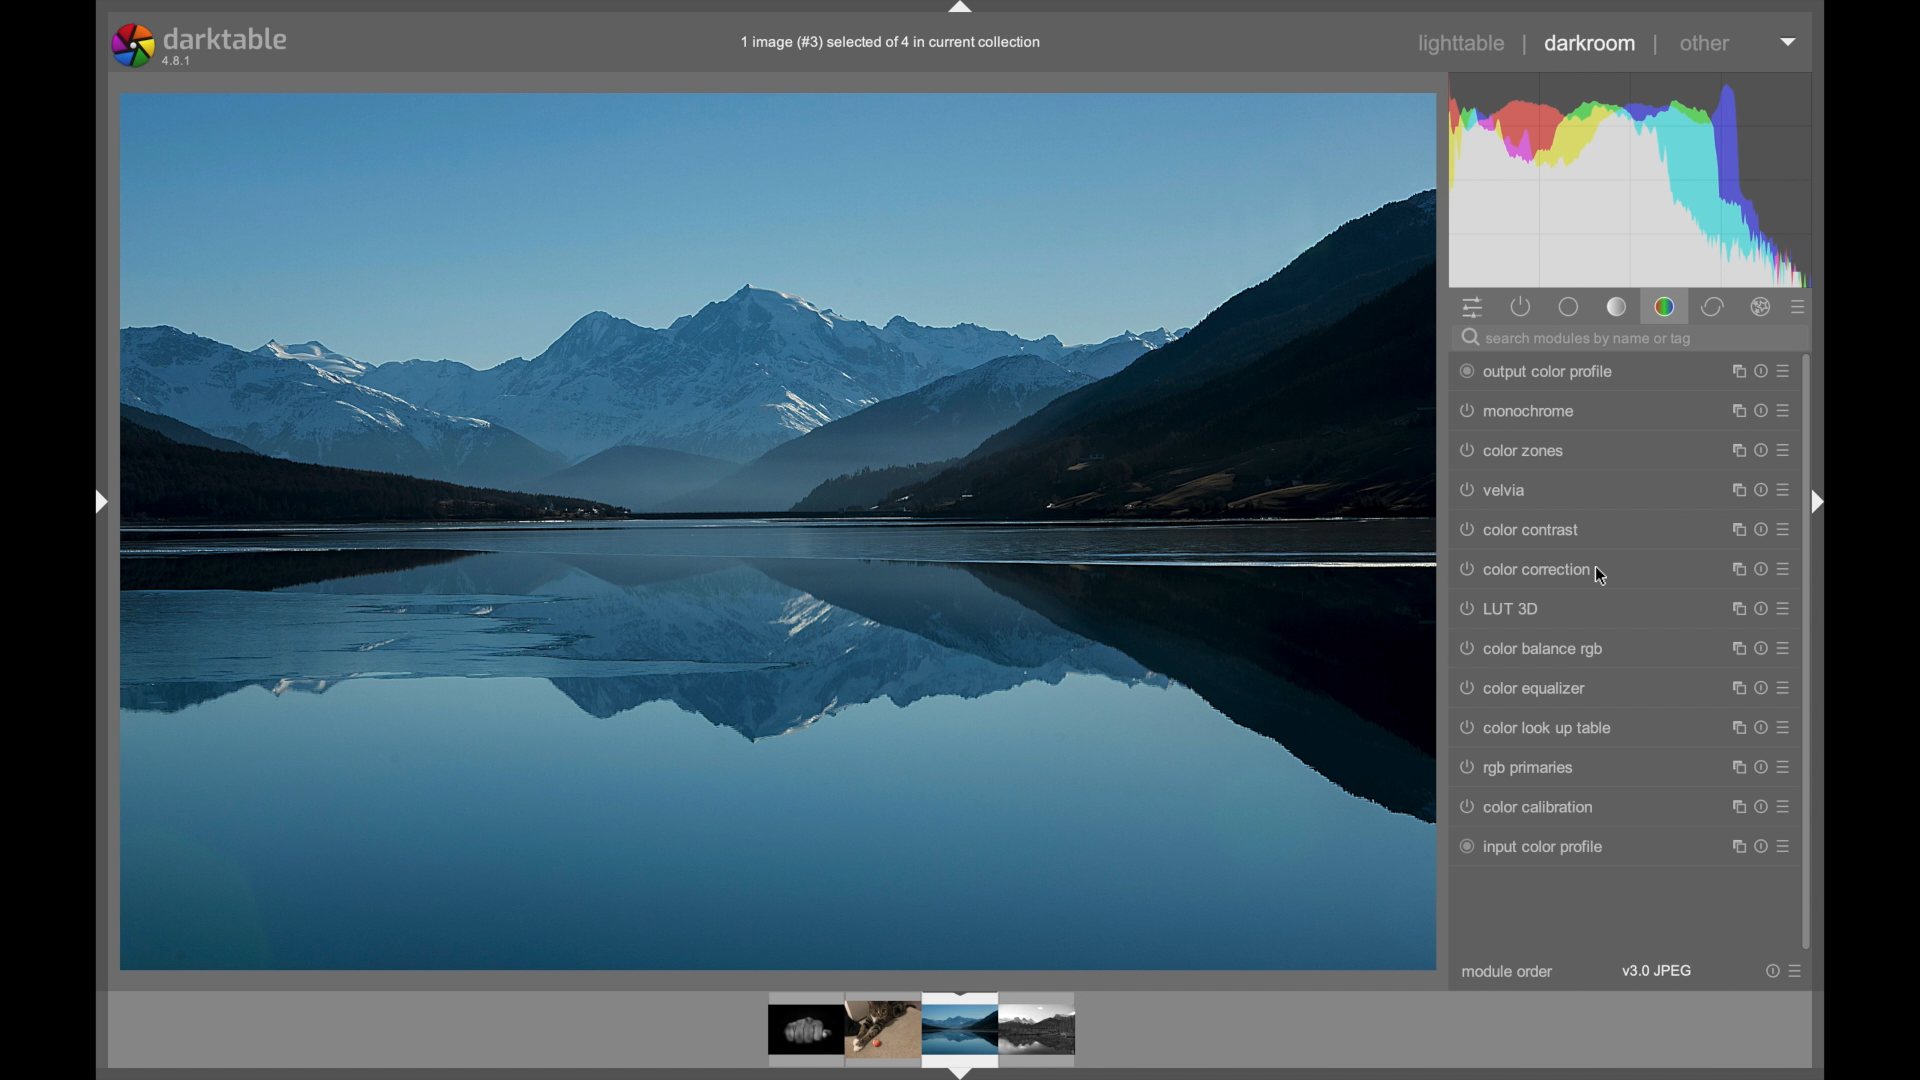  I want to click on more options, so click(1760, 608).